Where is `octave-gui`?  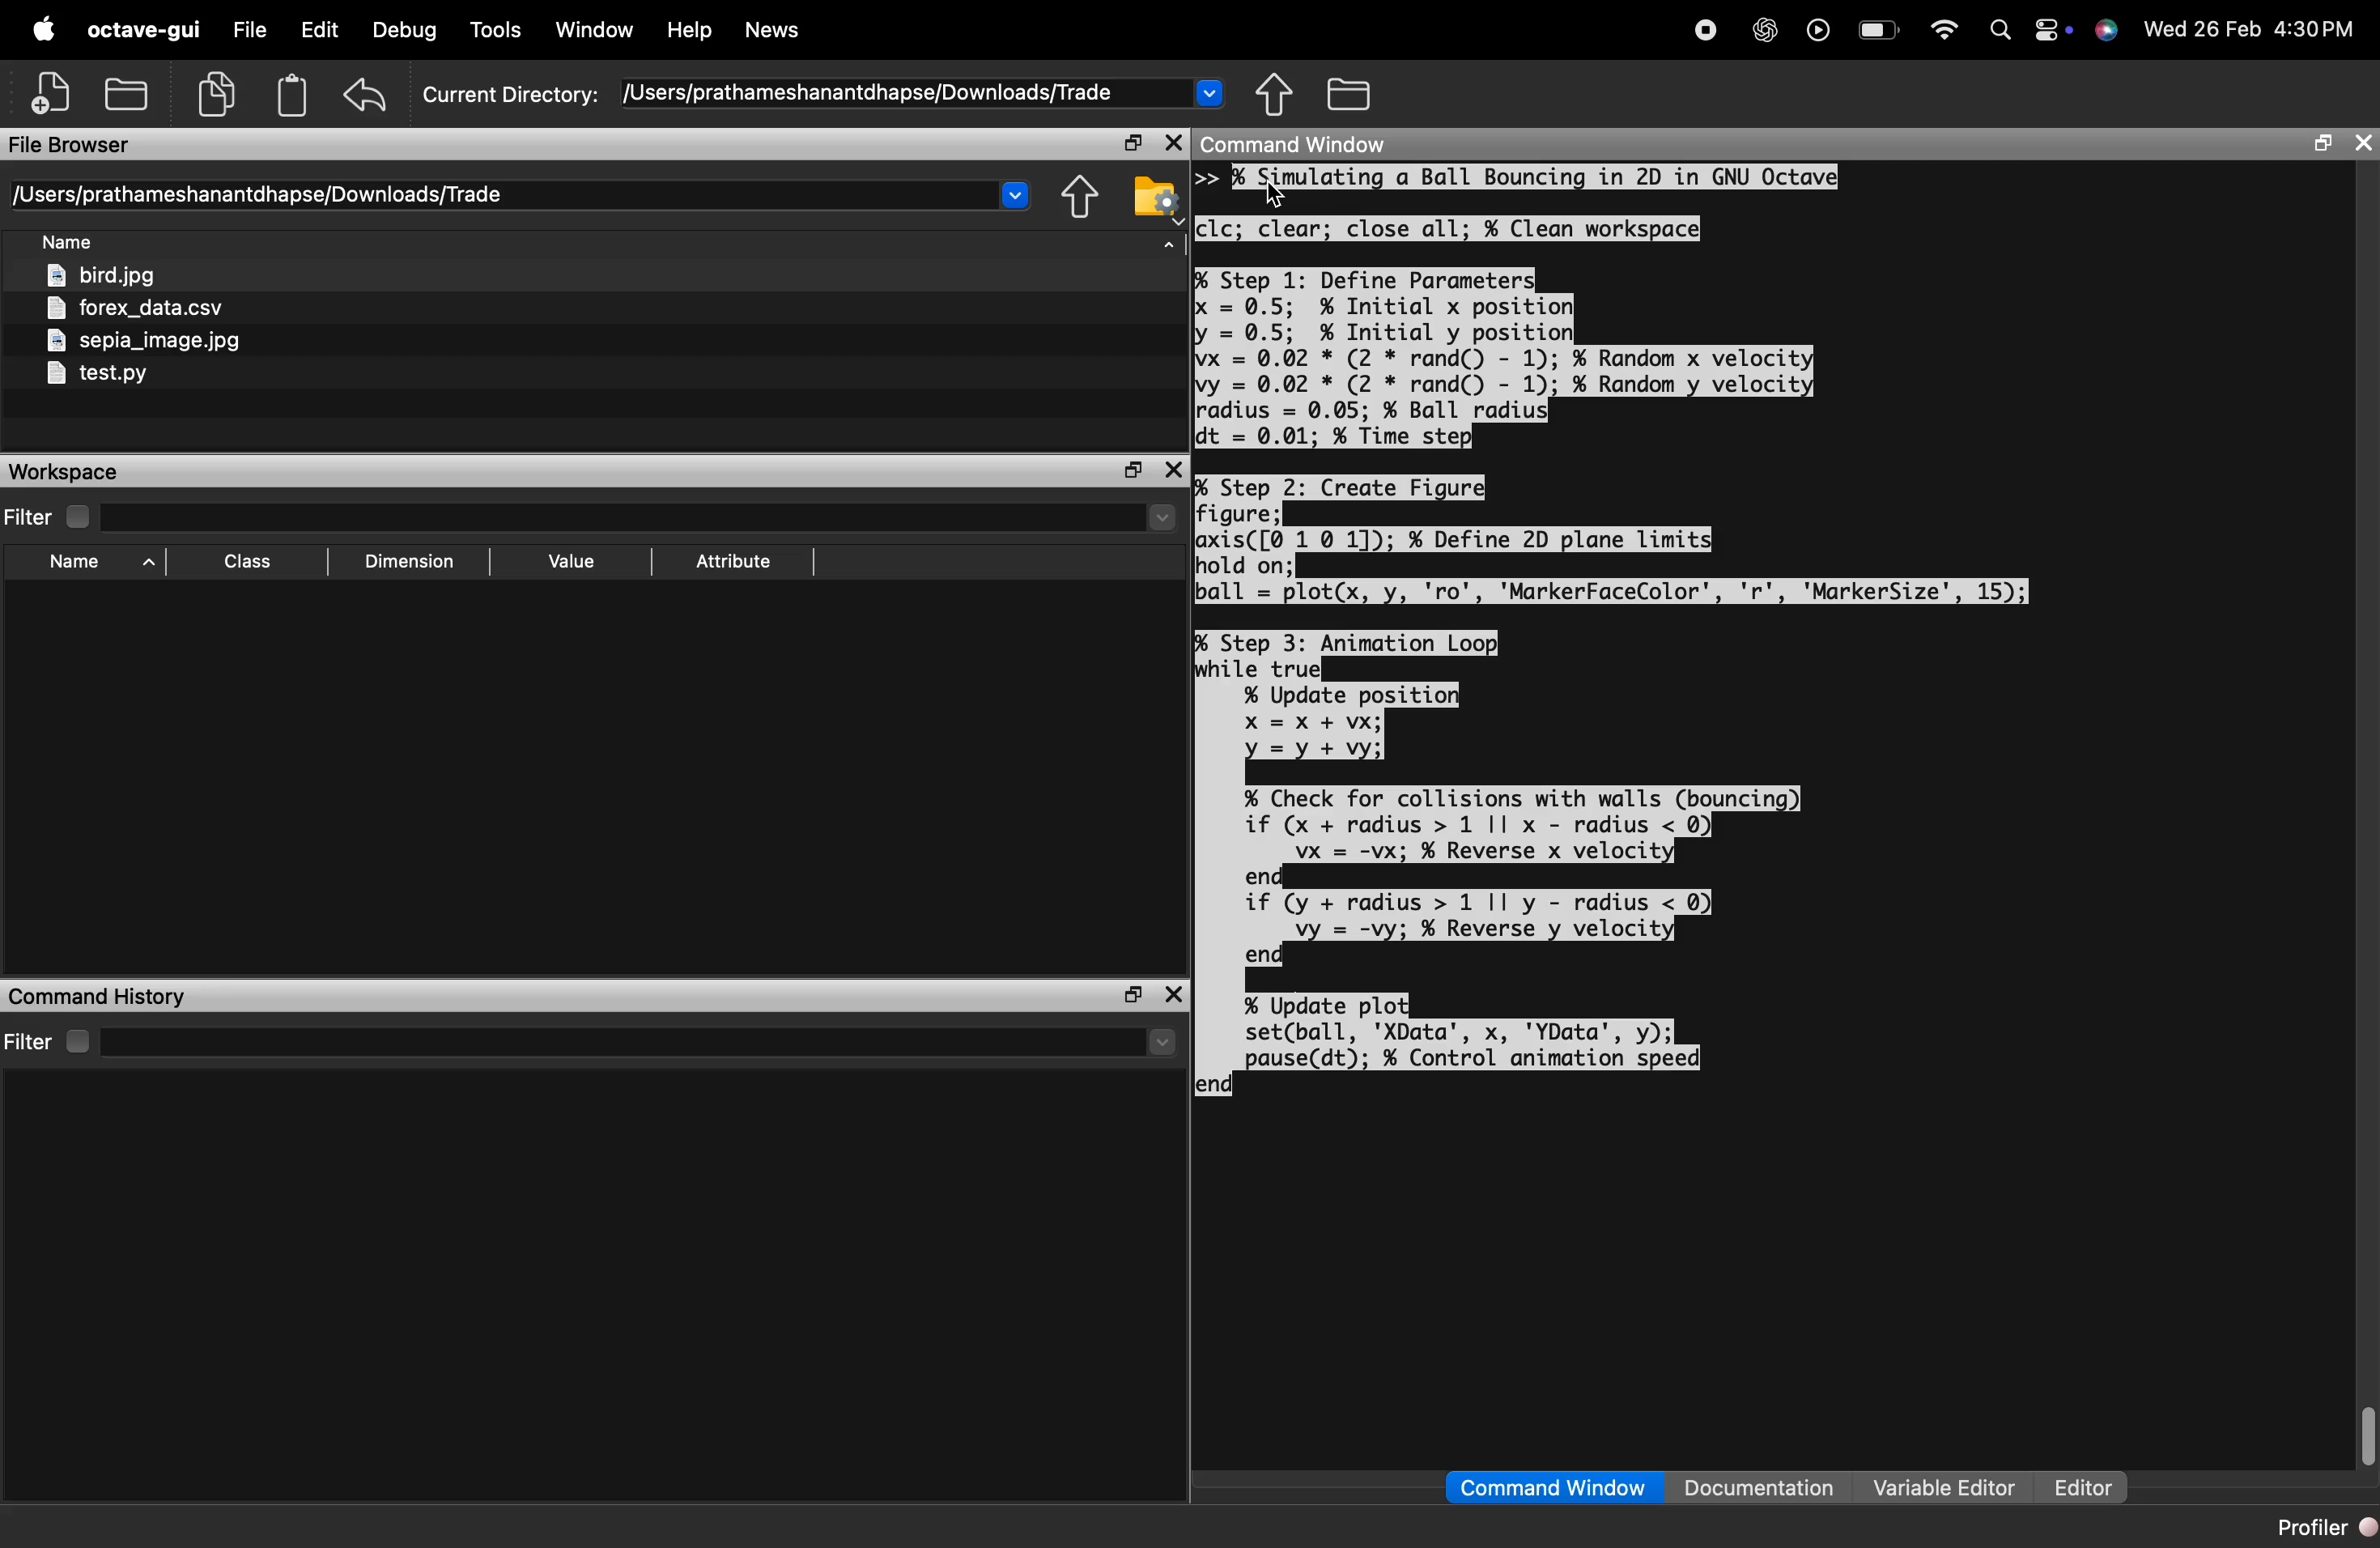
octave-gui is located at coordinates (145, 30).